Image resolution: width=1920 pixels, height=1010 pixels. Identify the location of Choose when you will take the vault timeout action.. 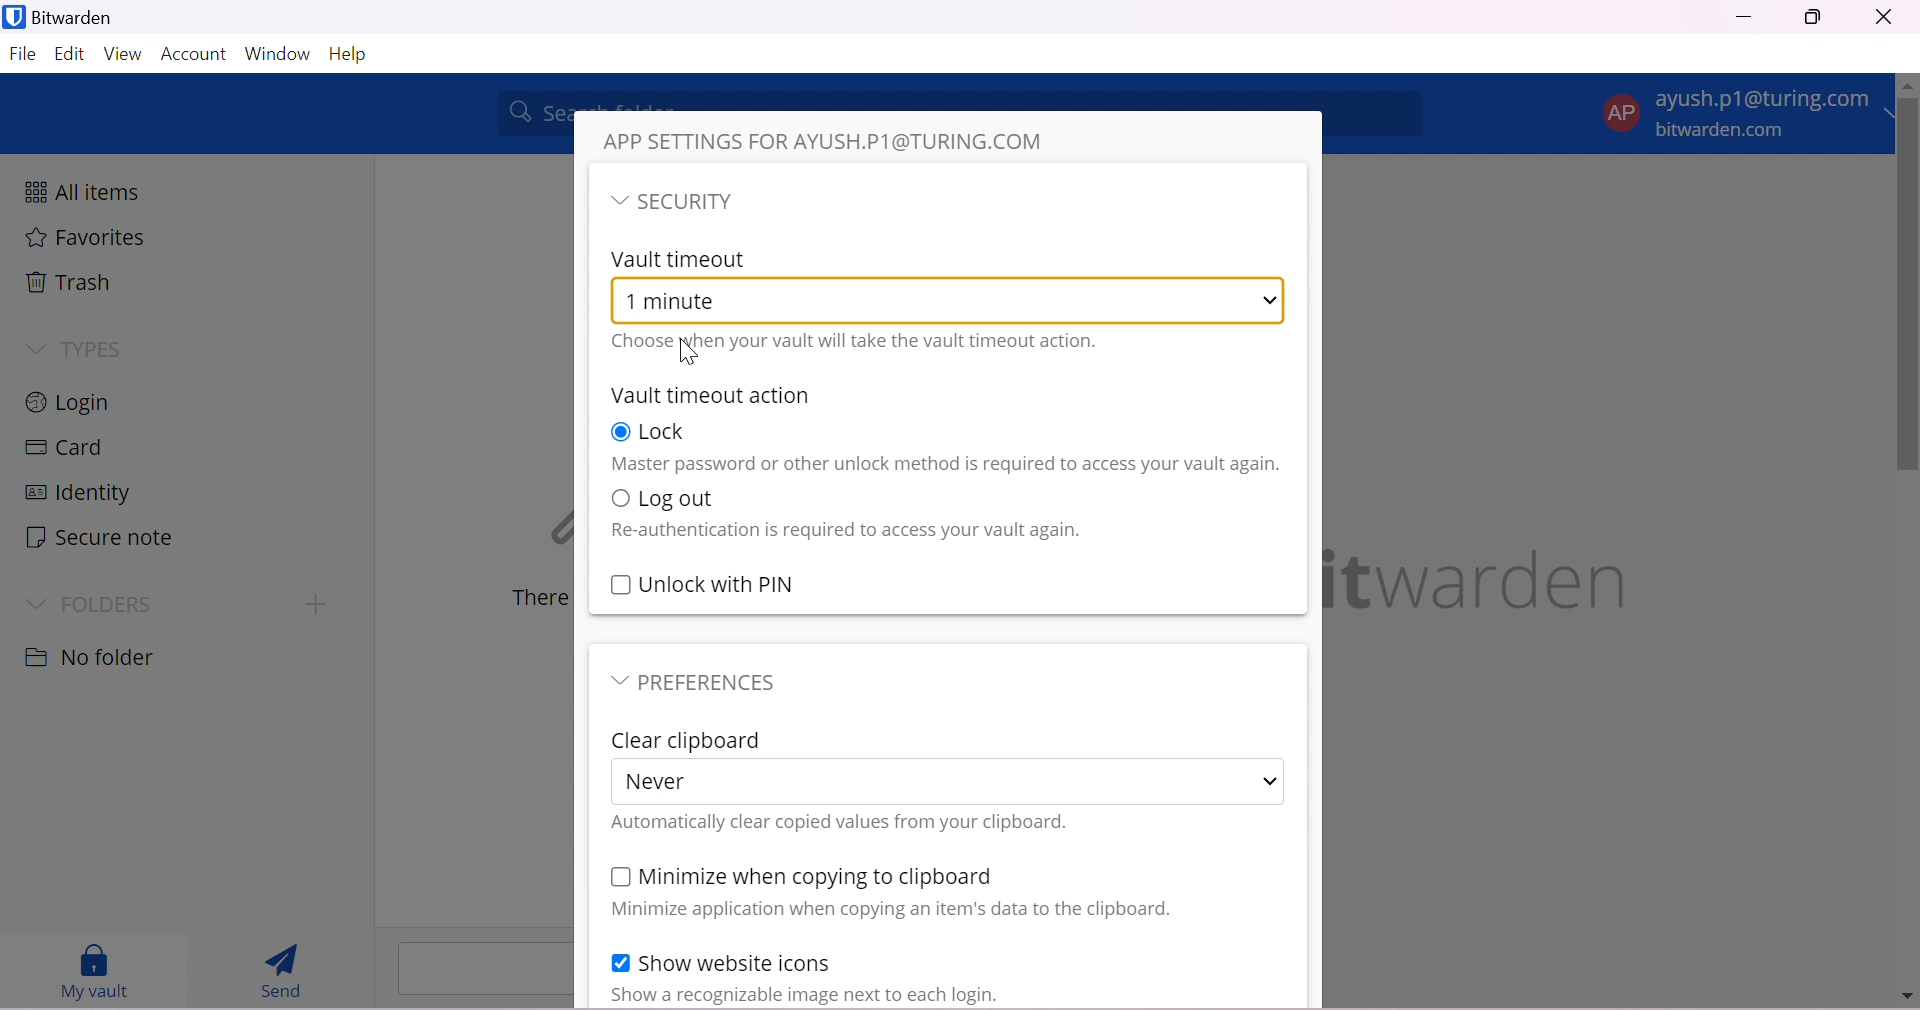
(857, 341).